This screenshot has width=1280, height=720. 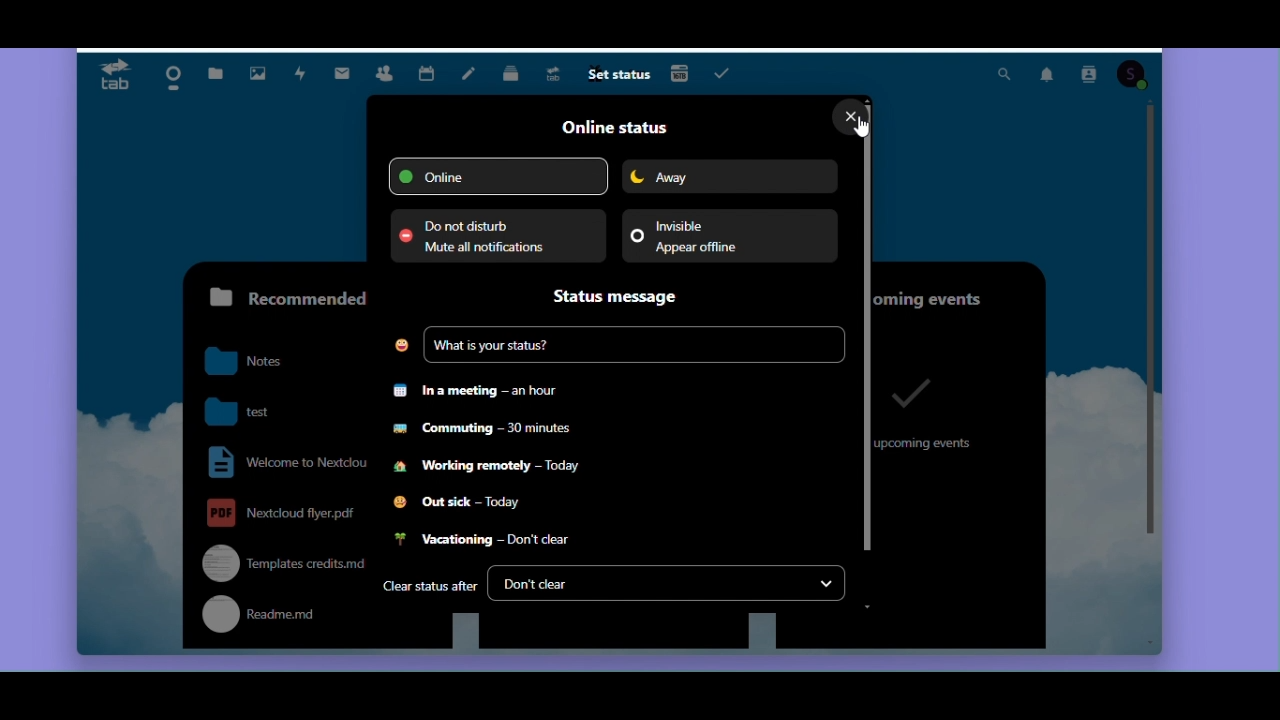 I want to click on templates credits.md, so click(x=278, y=562).